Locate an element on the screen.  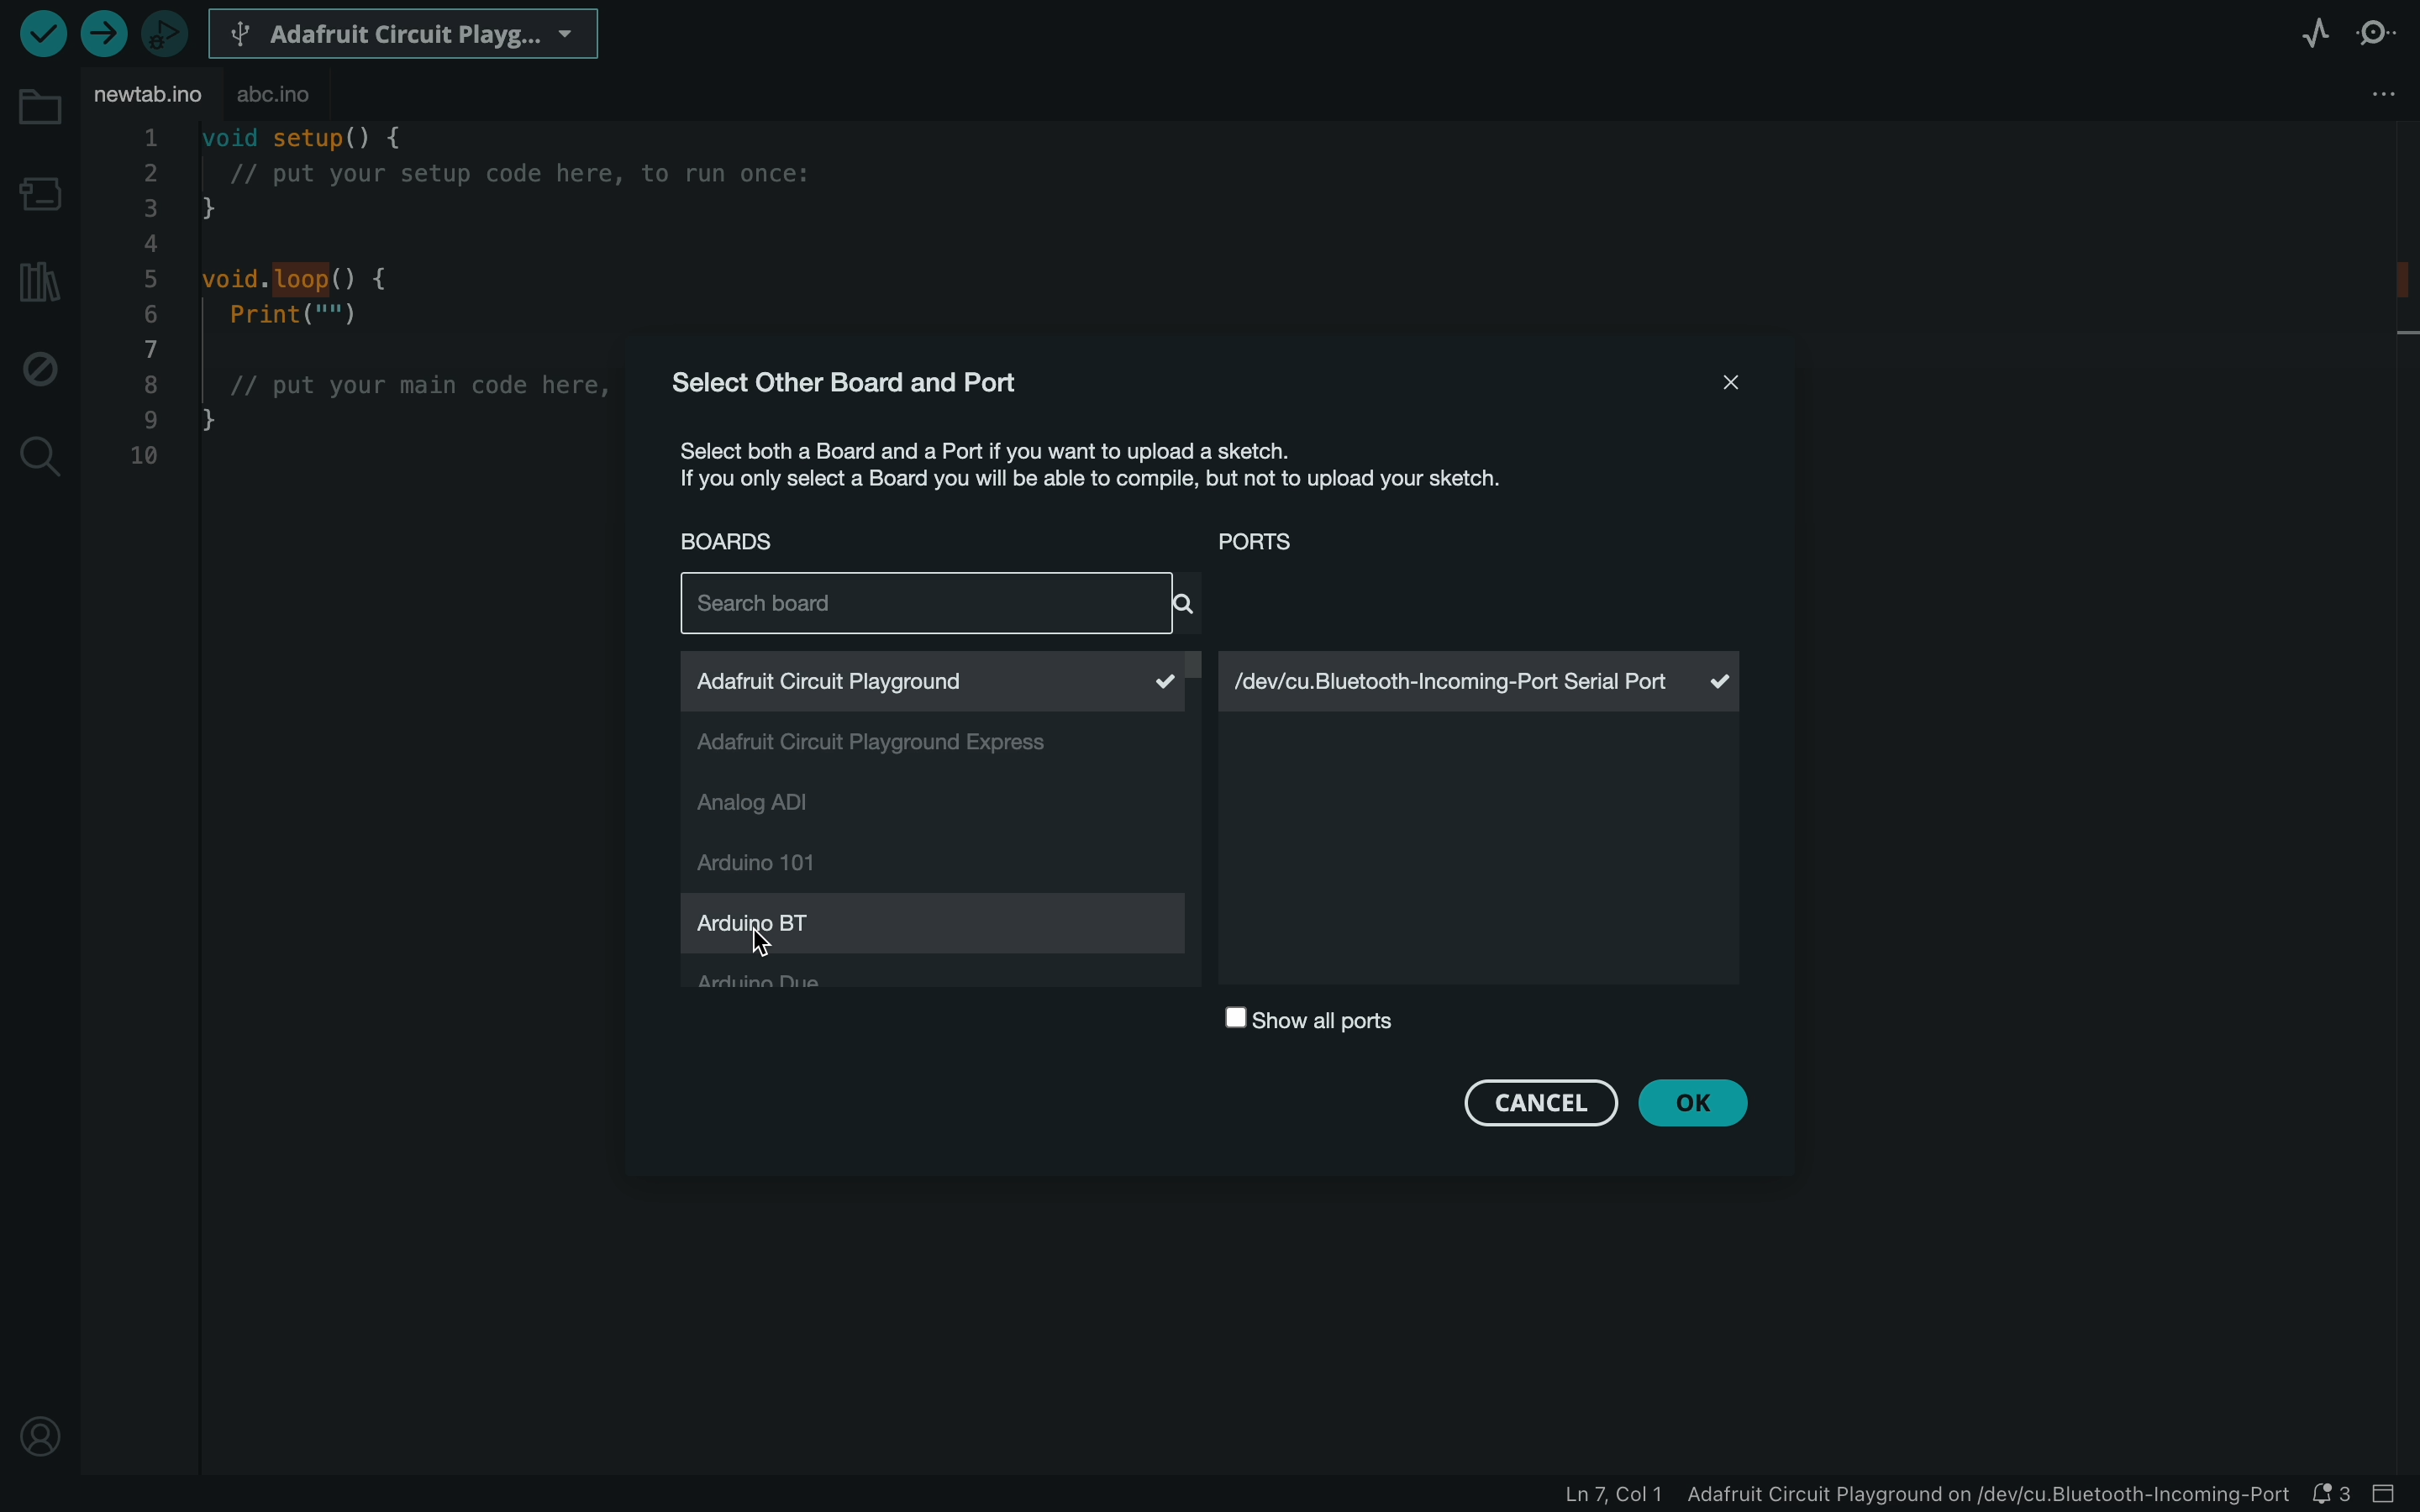
verify is located at coordinates (40, 38).